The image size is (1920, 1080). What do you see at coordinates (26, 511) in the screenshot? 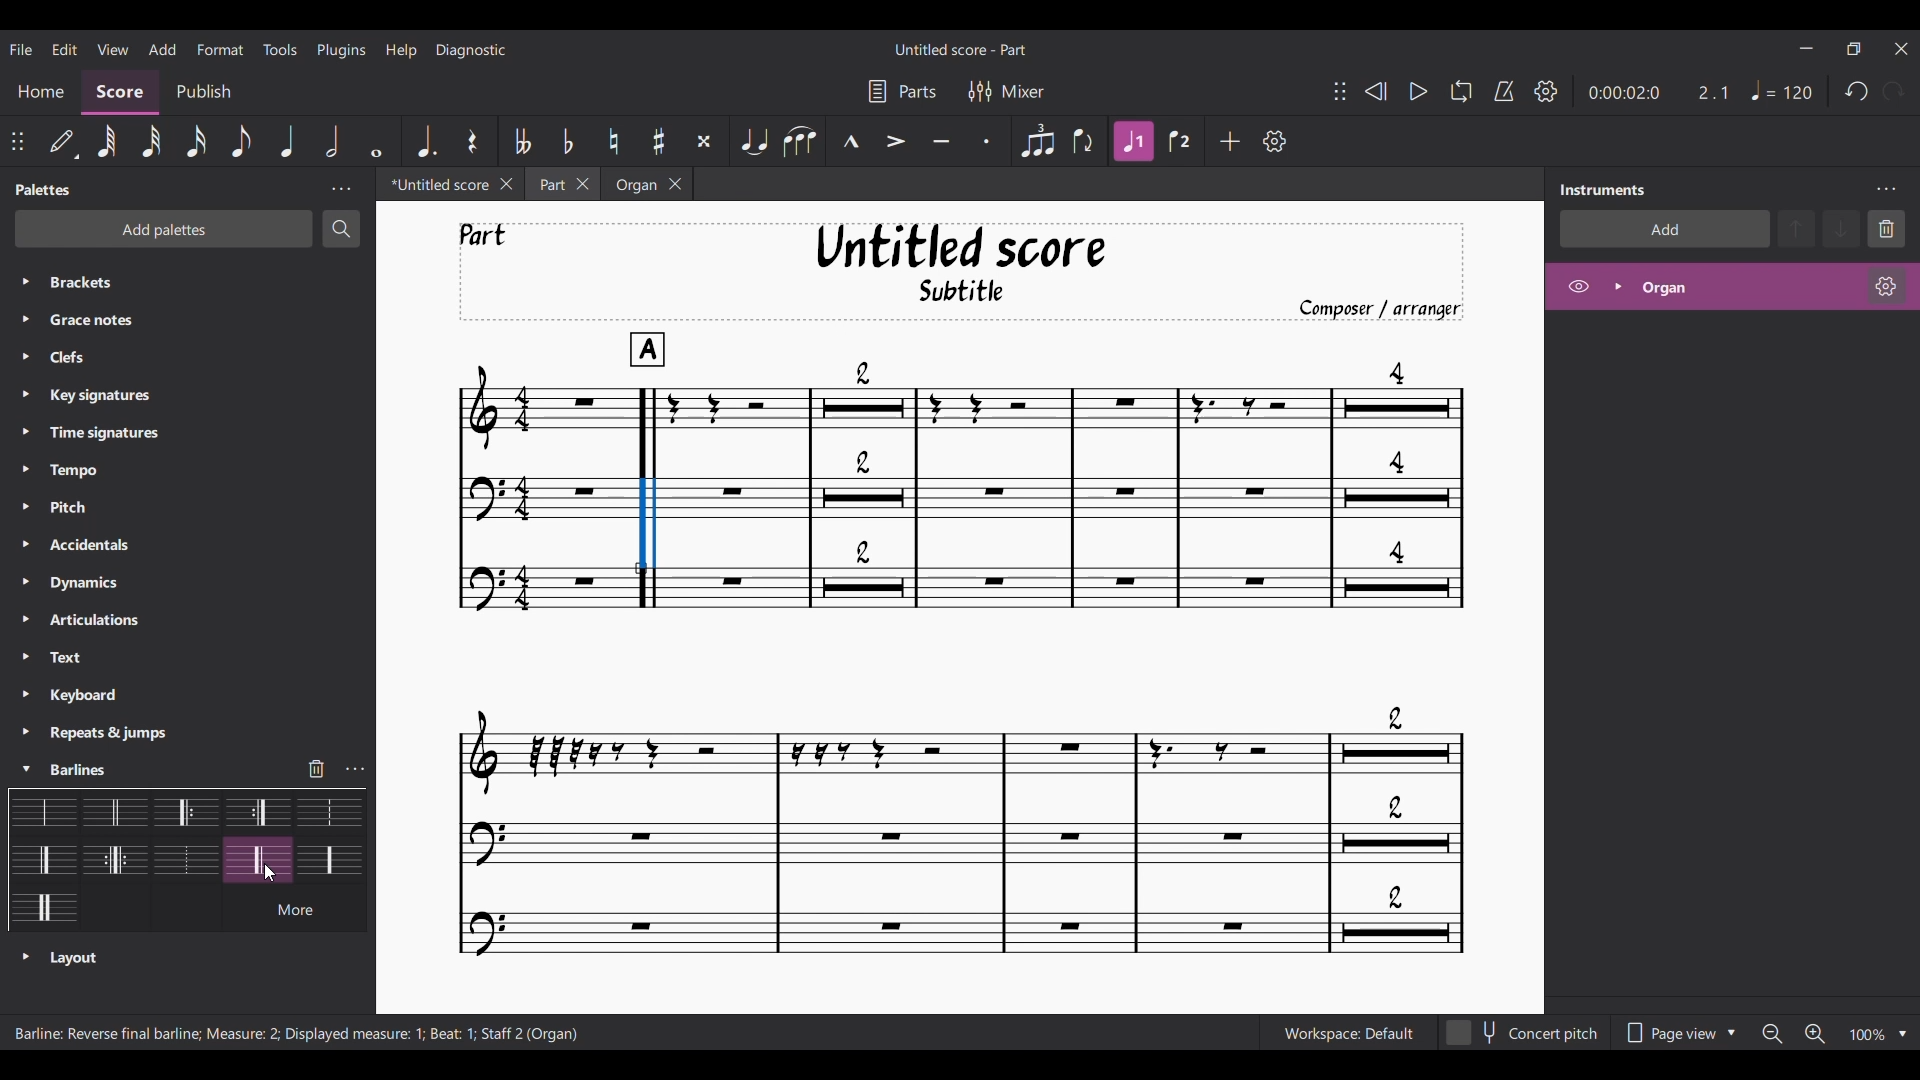
I see `Click to expand respective palette` at bounding box center [26, 511].